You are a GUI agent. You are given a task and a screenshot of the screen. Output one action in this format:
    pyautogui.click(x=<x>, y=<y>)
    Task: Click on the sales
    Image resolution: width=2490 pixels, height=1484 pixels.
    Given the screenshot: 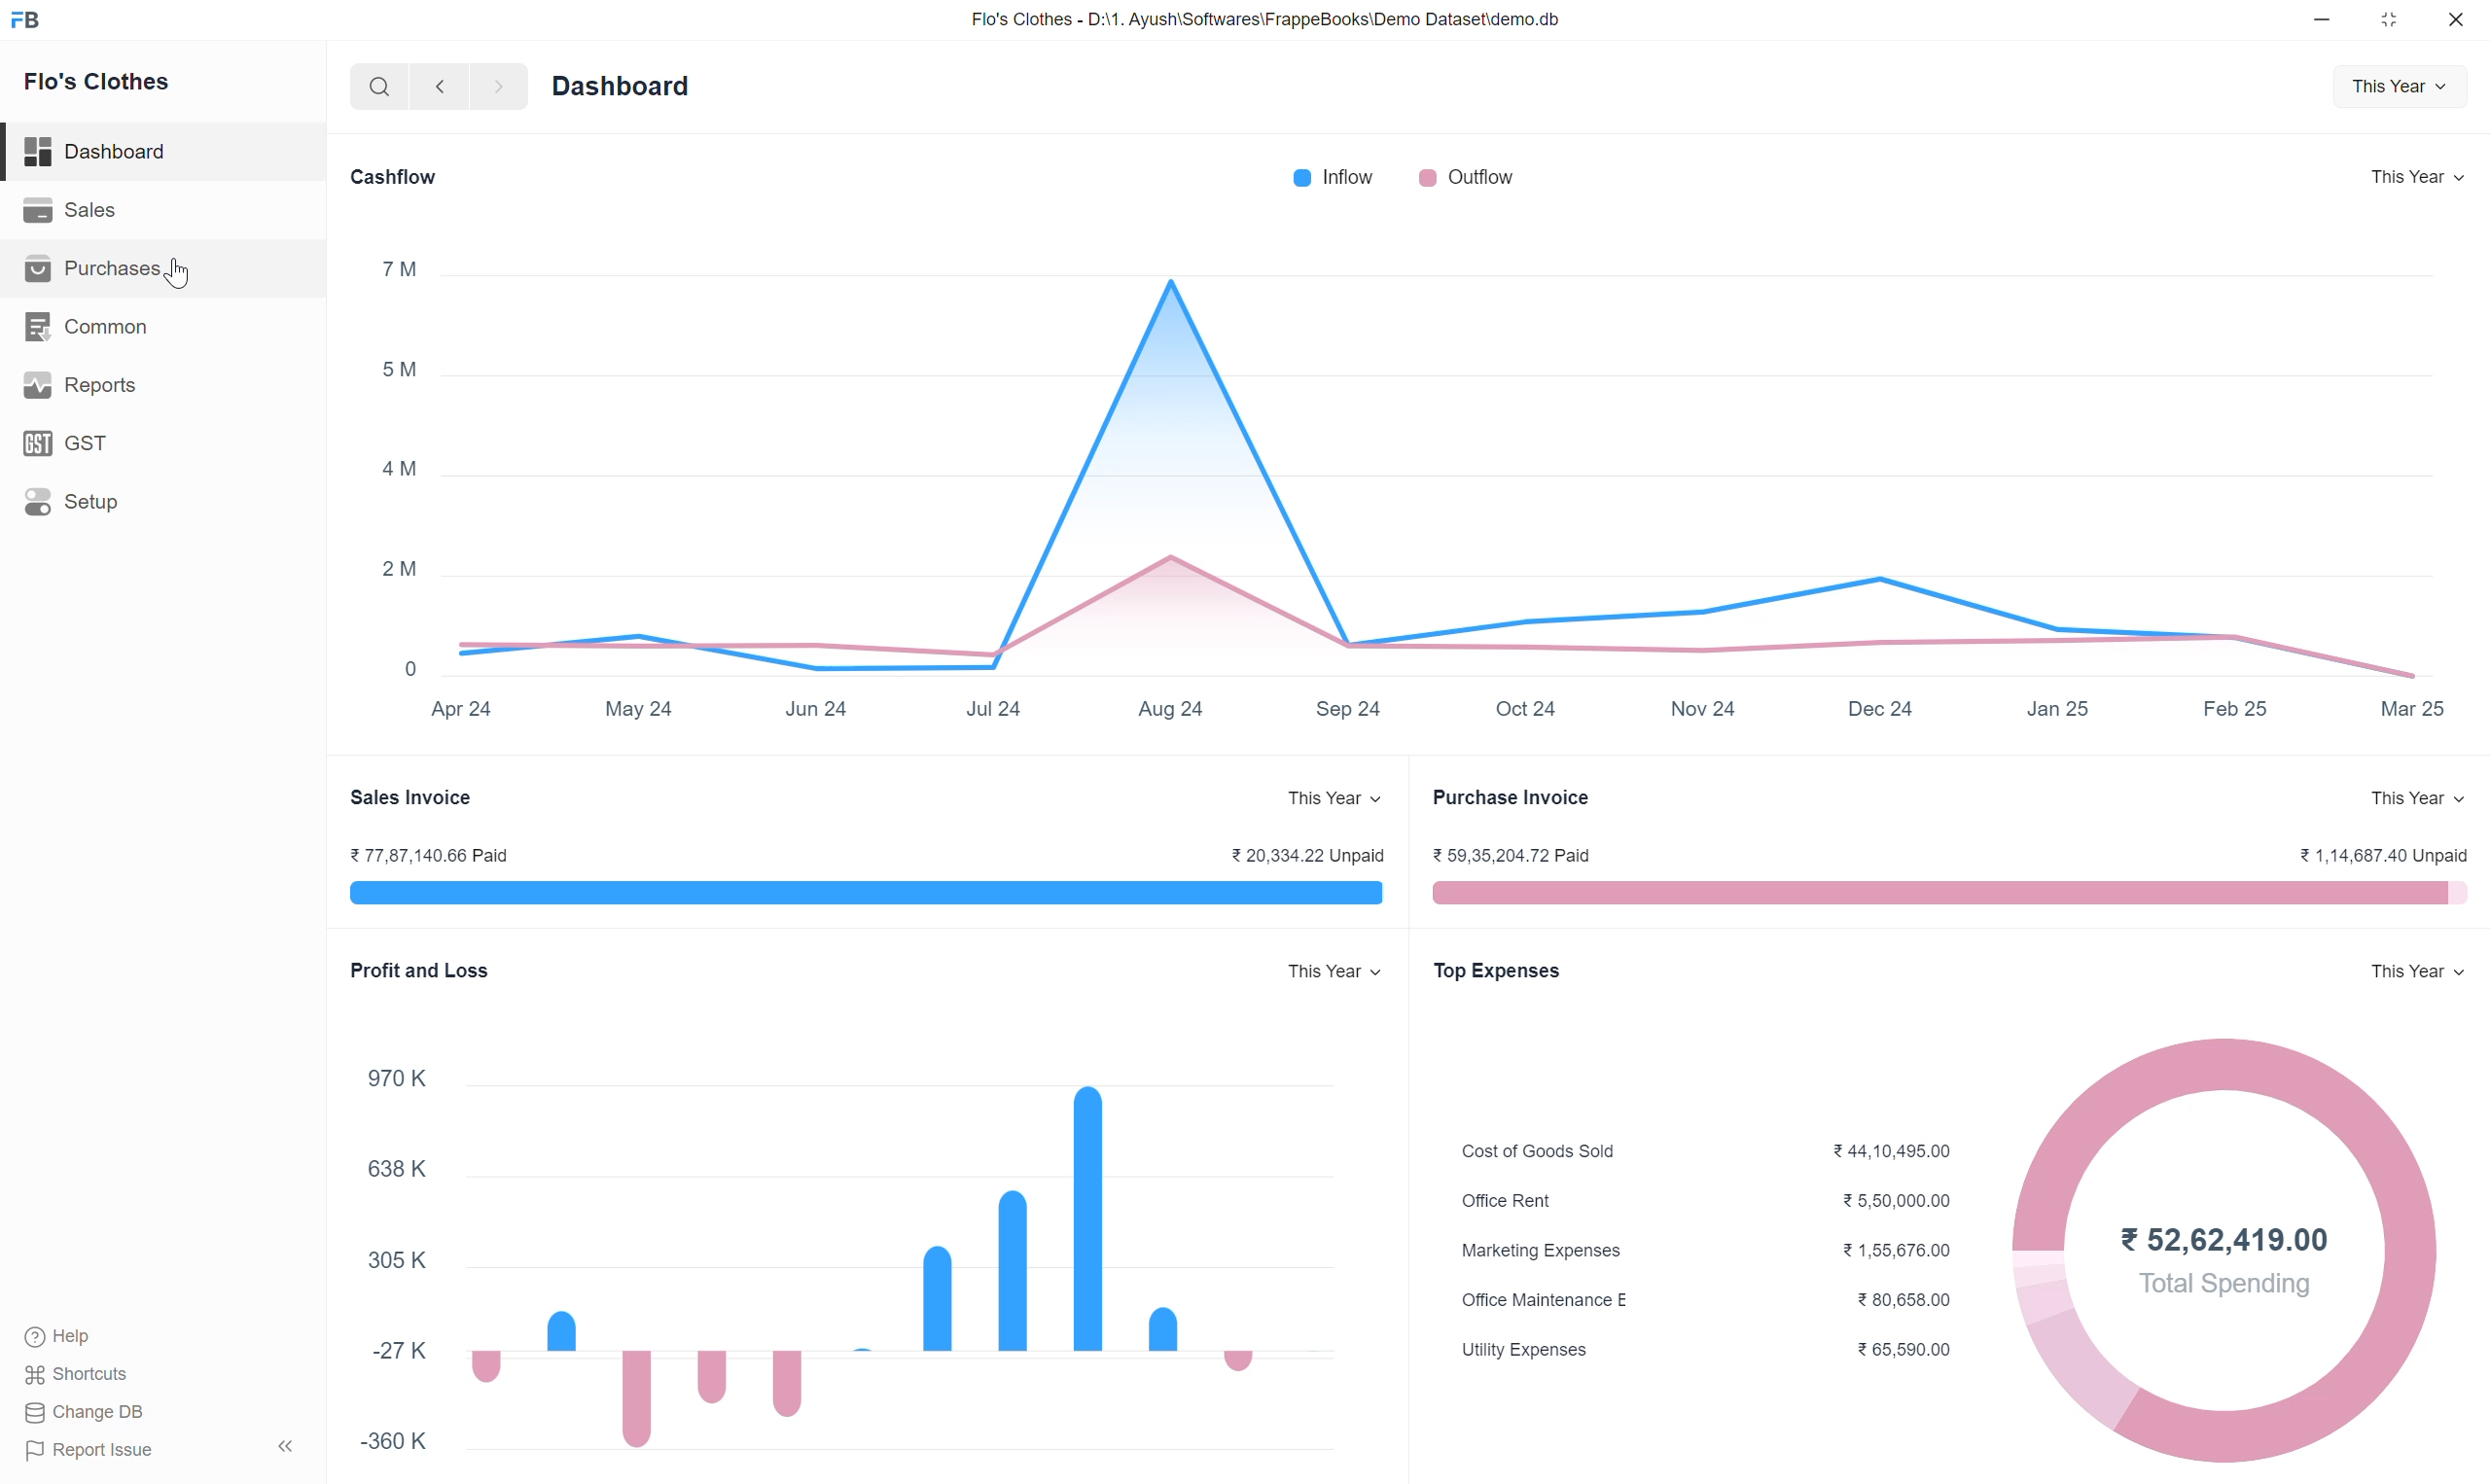 What is the action you would take?
    pyautogui.click(x=69, y=209)
    